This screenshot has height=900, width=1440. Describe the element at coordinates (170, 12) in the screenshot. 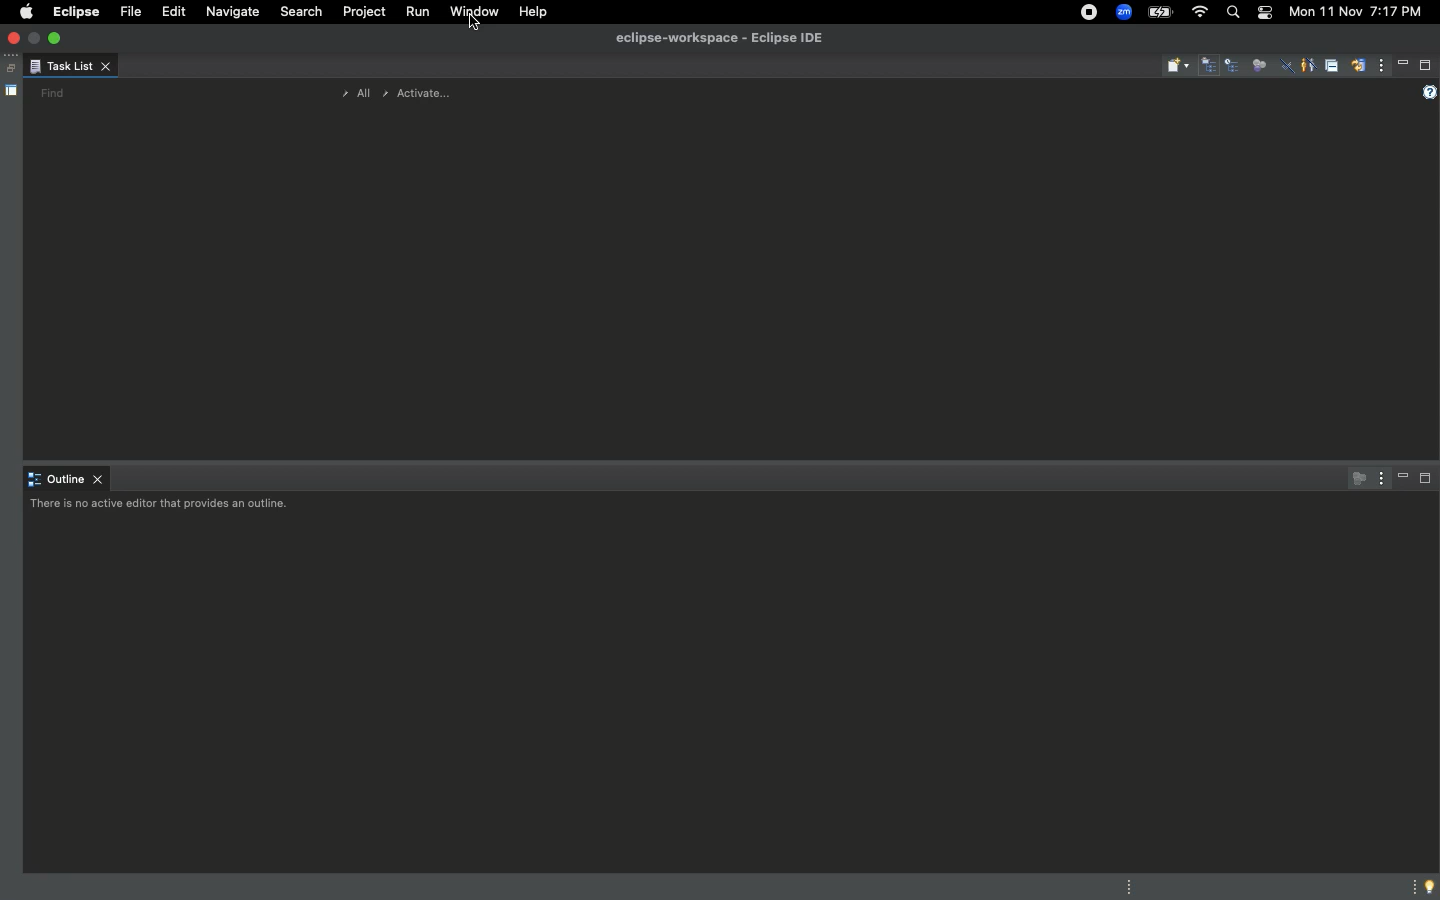

I see `Edit` at that location.